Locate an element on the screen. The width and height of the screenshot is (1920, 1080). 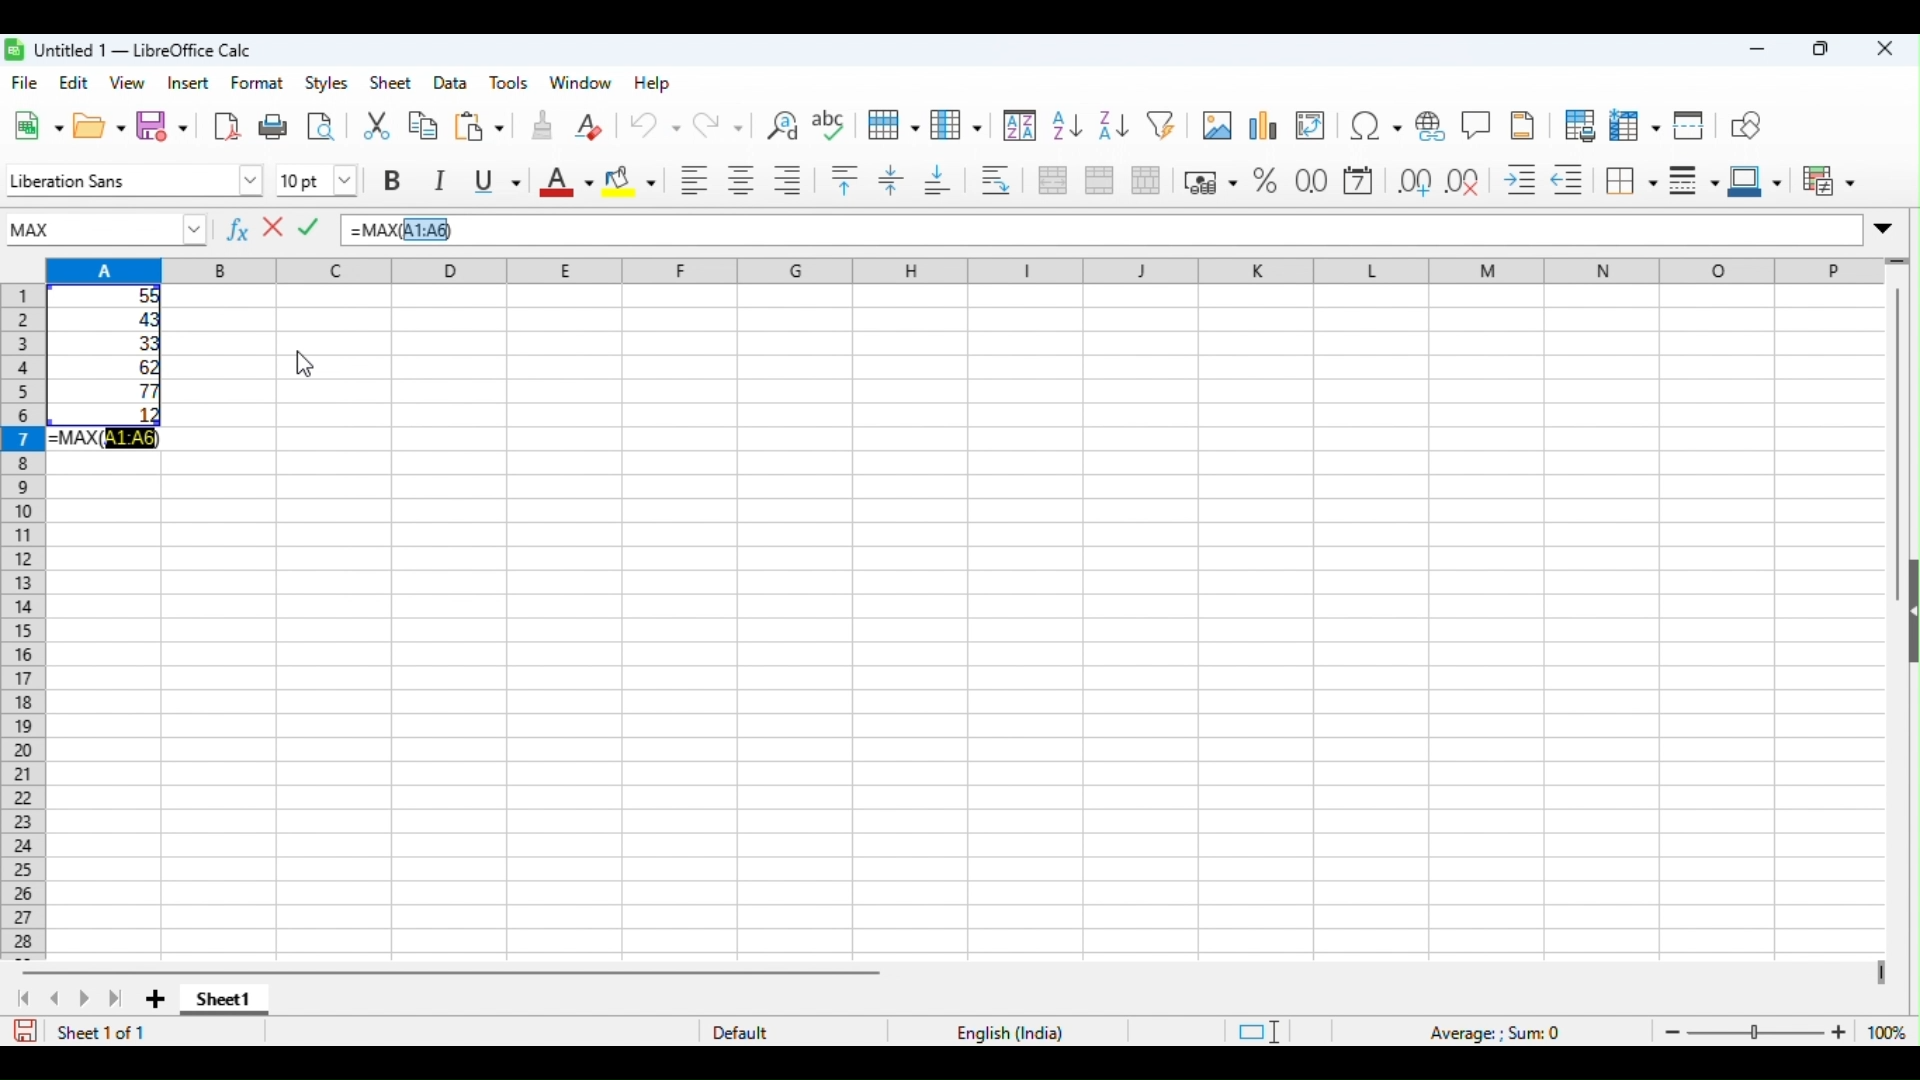
language is located at coordinates (1007, 1031).